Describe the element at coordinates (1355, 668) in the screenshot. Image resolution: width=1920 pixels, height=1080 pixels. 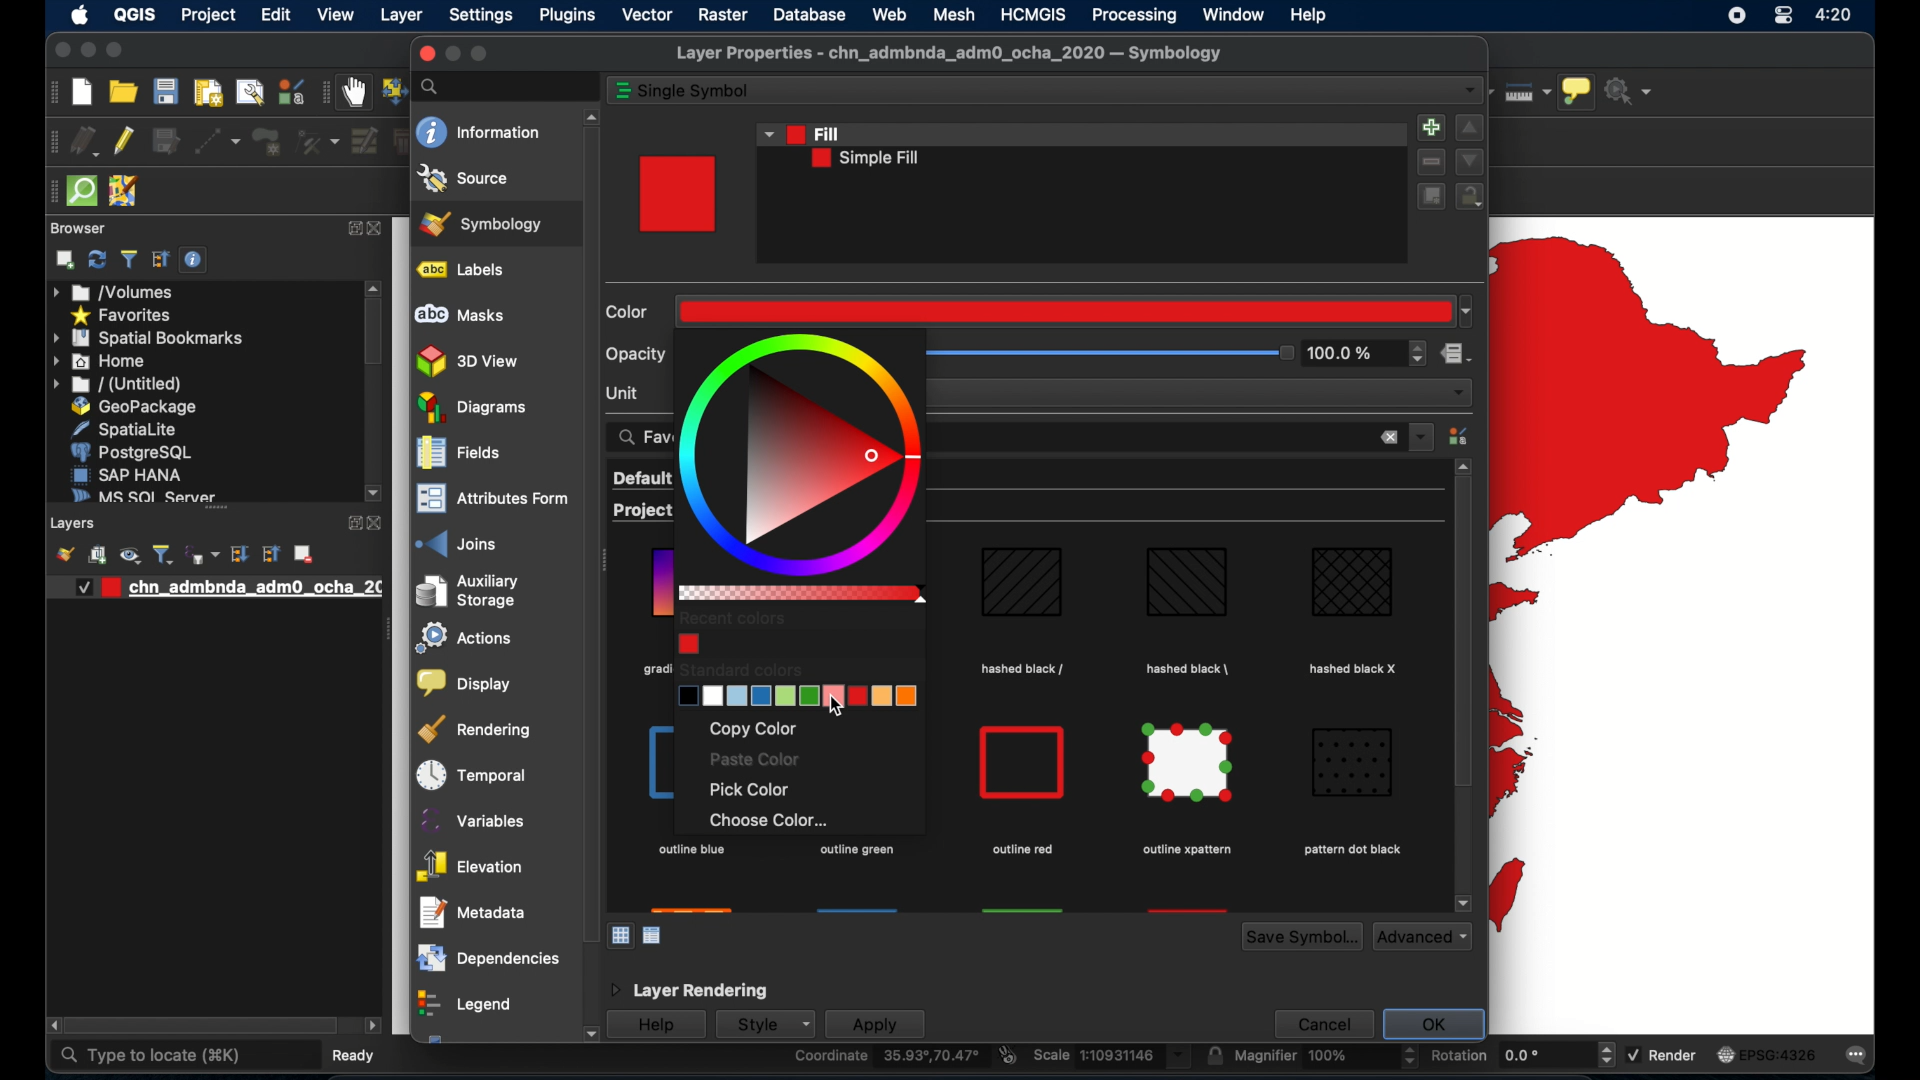
I see `hashed black x` at that location.